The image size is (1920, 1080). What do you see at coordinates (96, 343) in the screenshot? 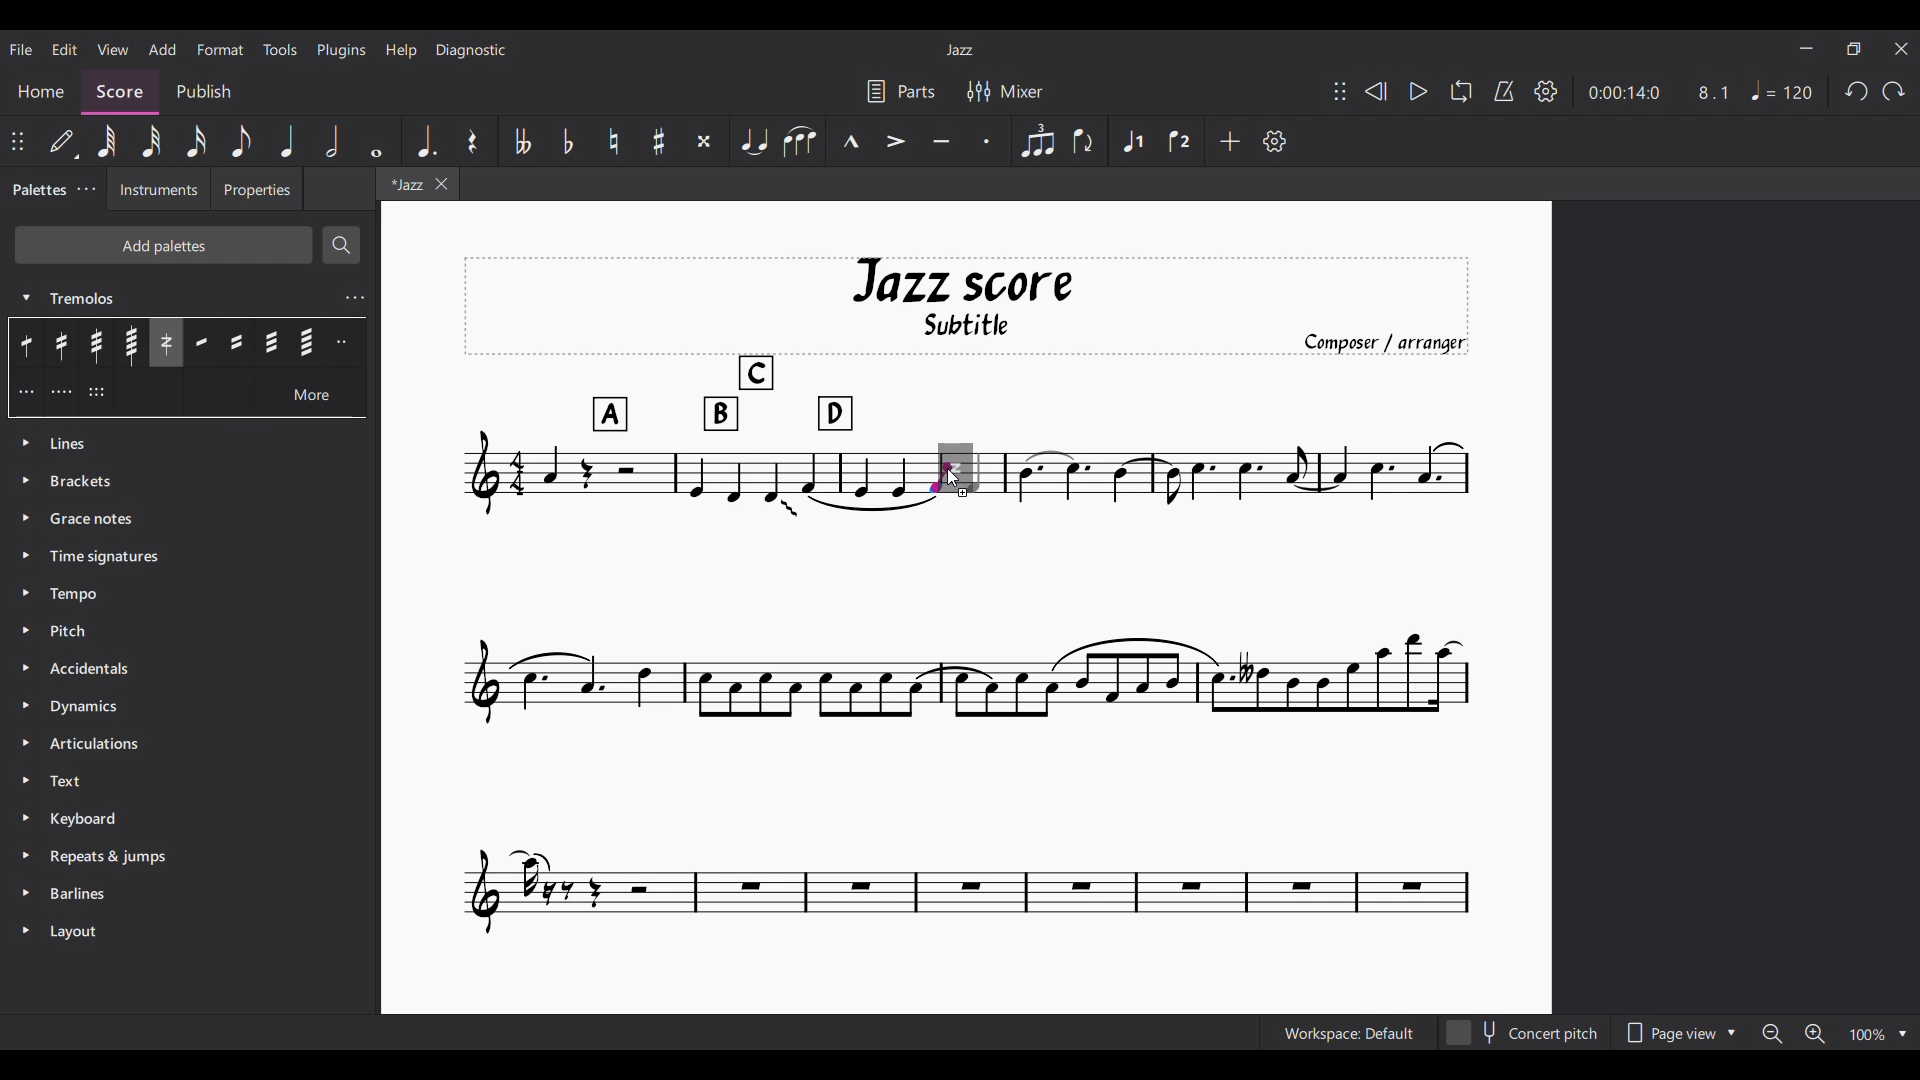
I see `32nd through stem` at bounding box center [96, 343].